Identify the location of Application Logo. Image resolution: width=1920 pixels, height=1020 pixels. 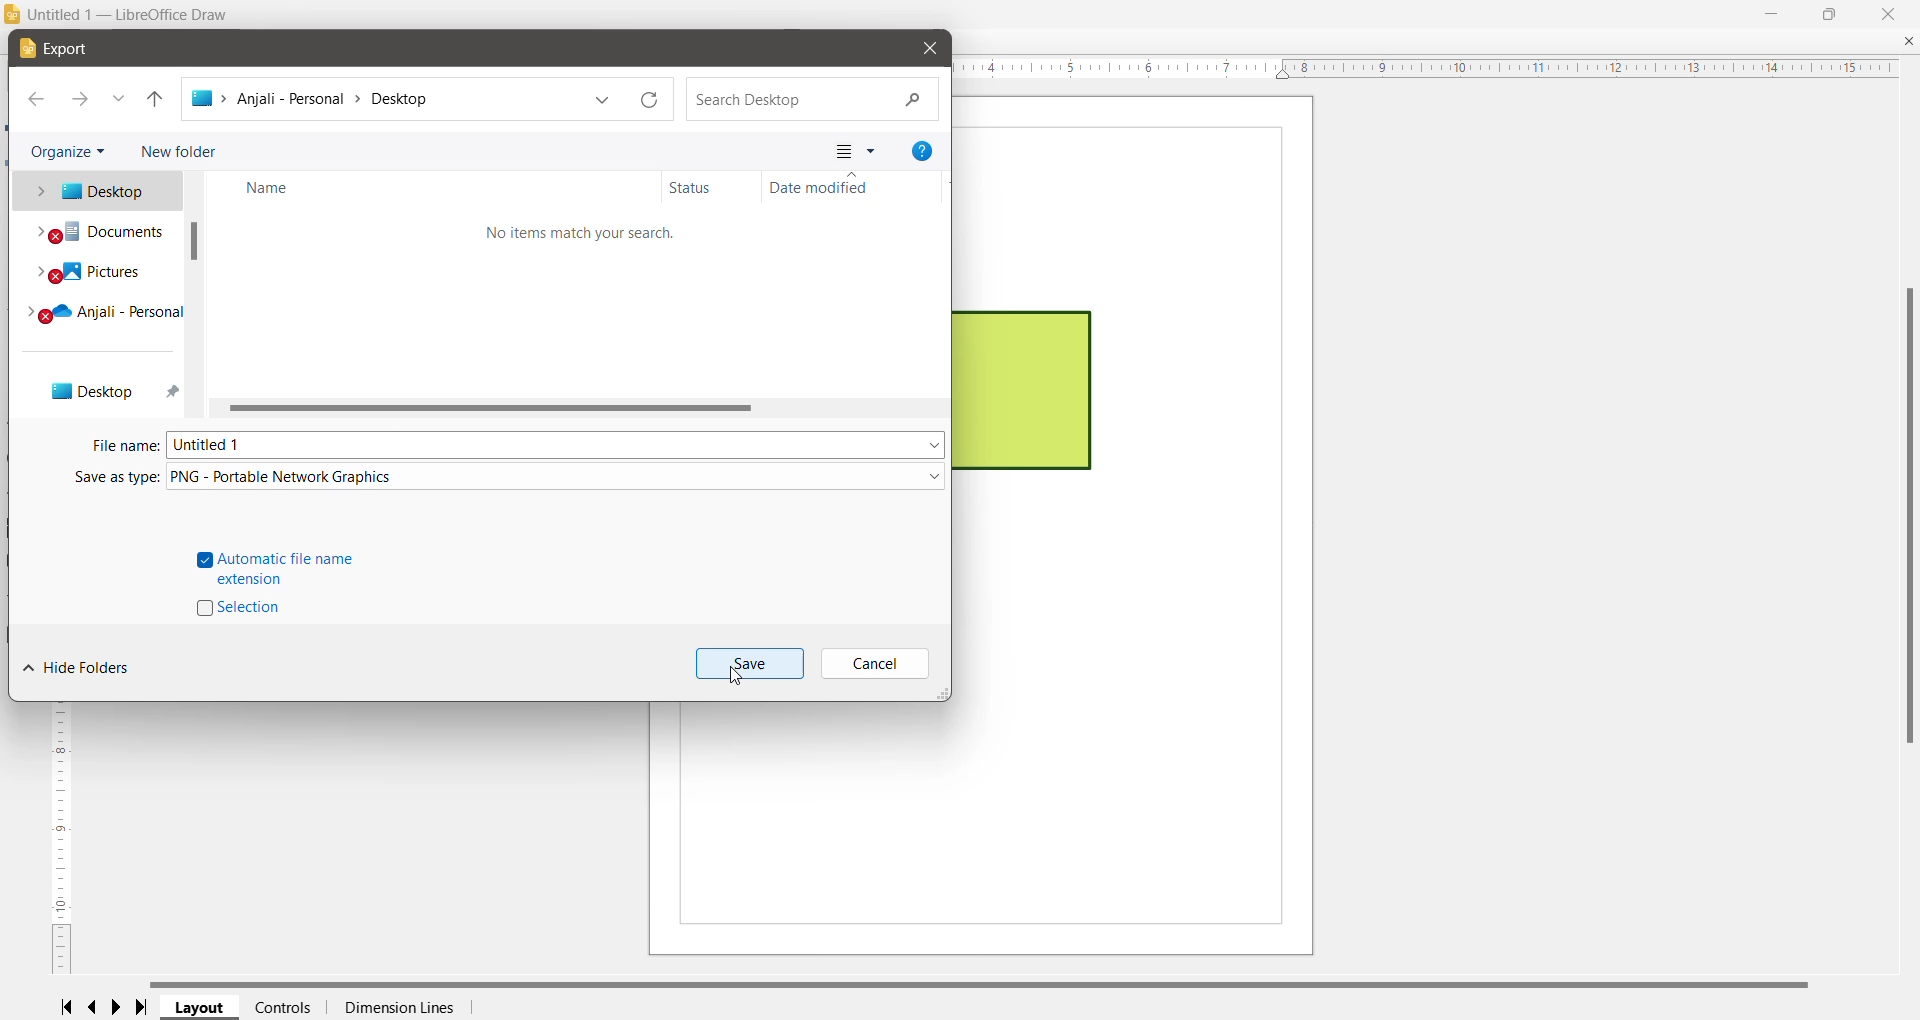
(13, 16).